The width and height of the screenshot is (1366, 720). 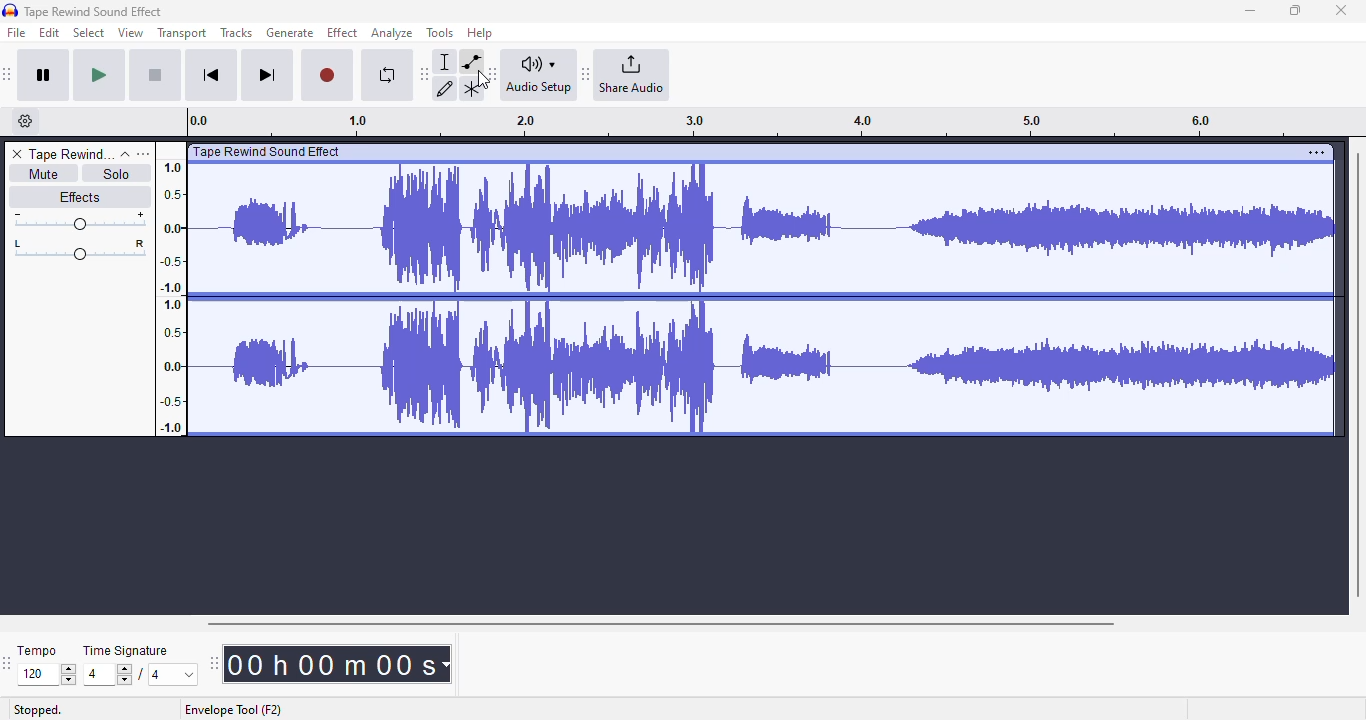 I want to click on selection tool, so click(x=447, y=61).